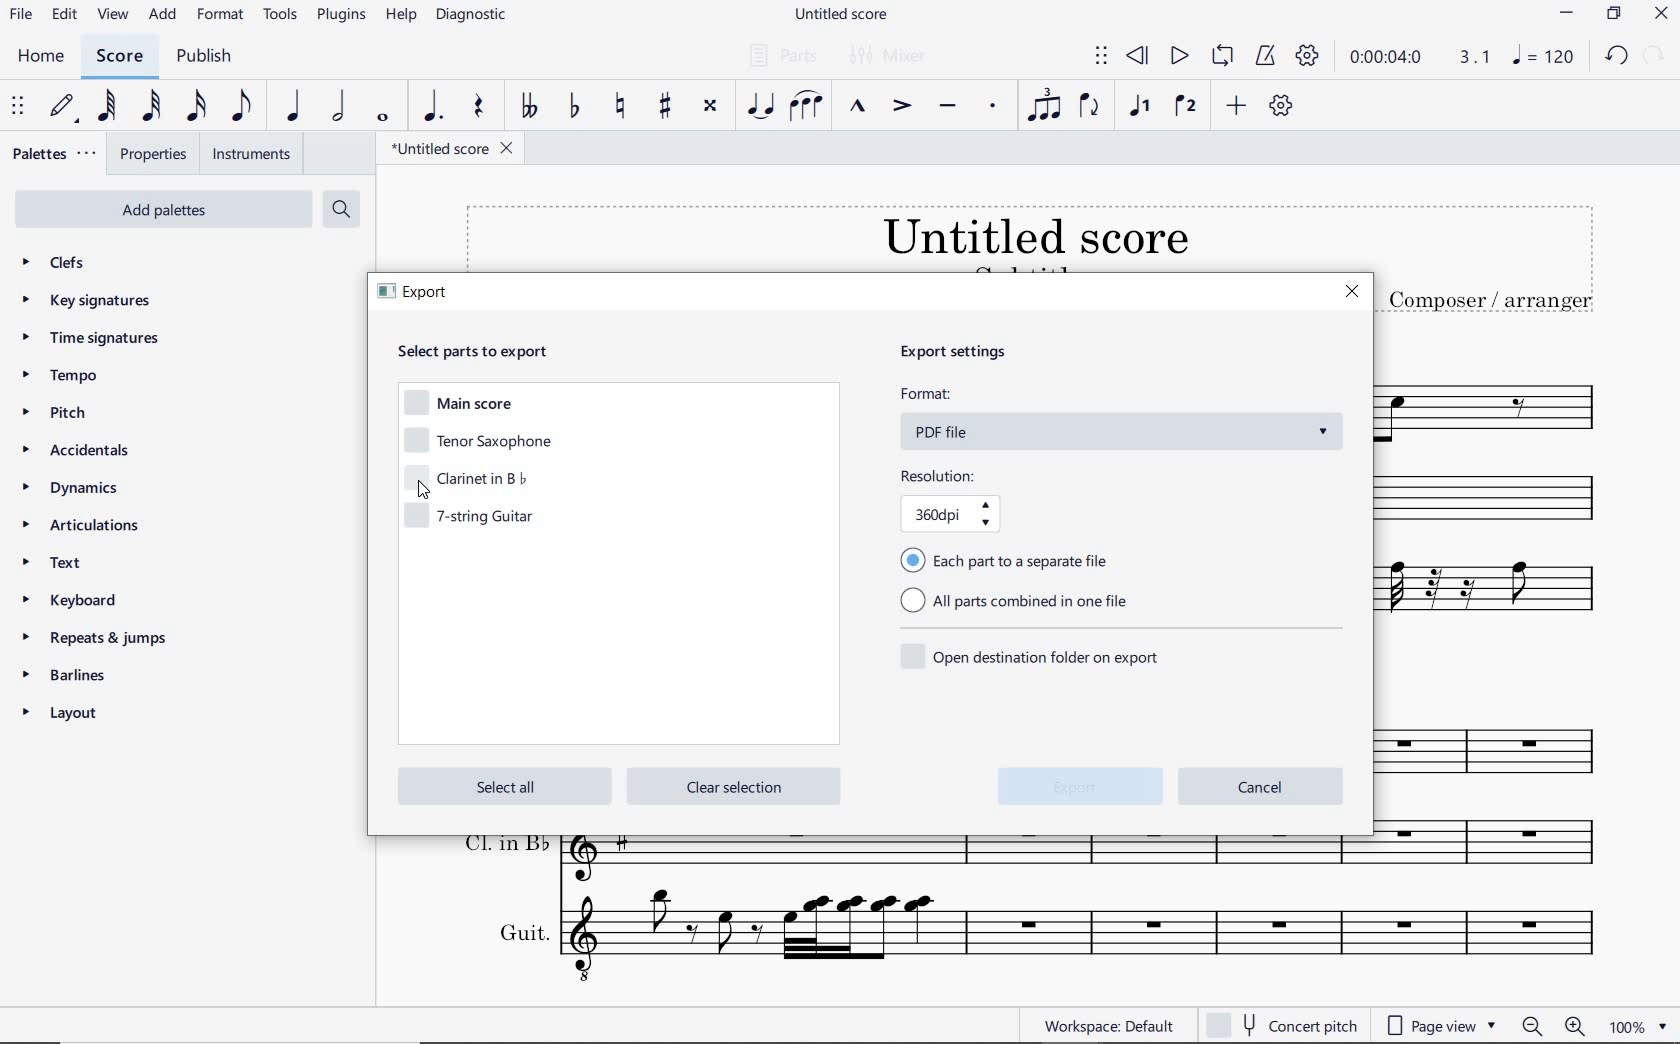  I want to click on SLUR, so click(805, 104).